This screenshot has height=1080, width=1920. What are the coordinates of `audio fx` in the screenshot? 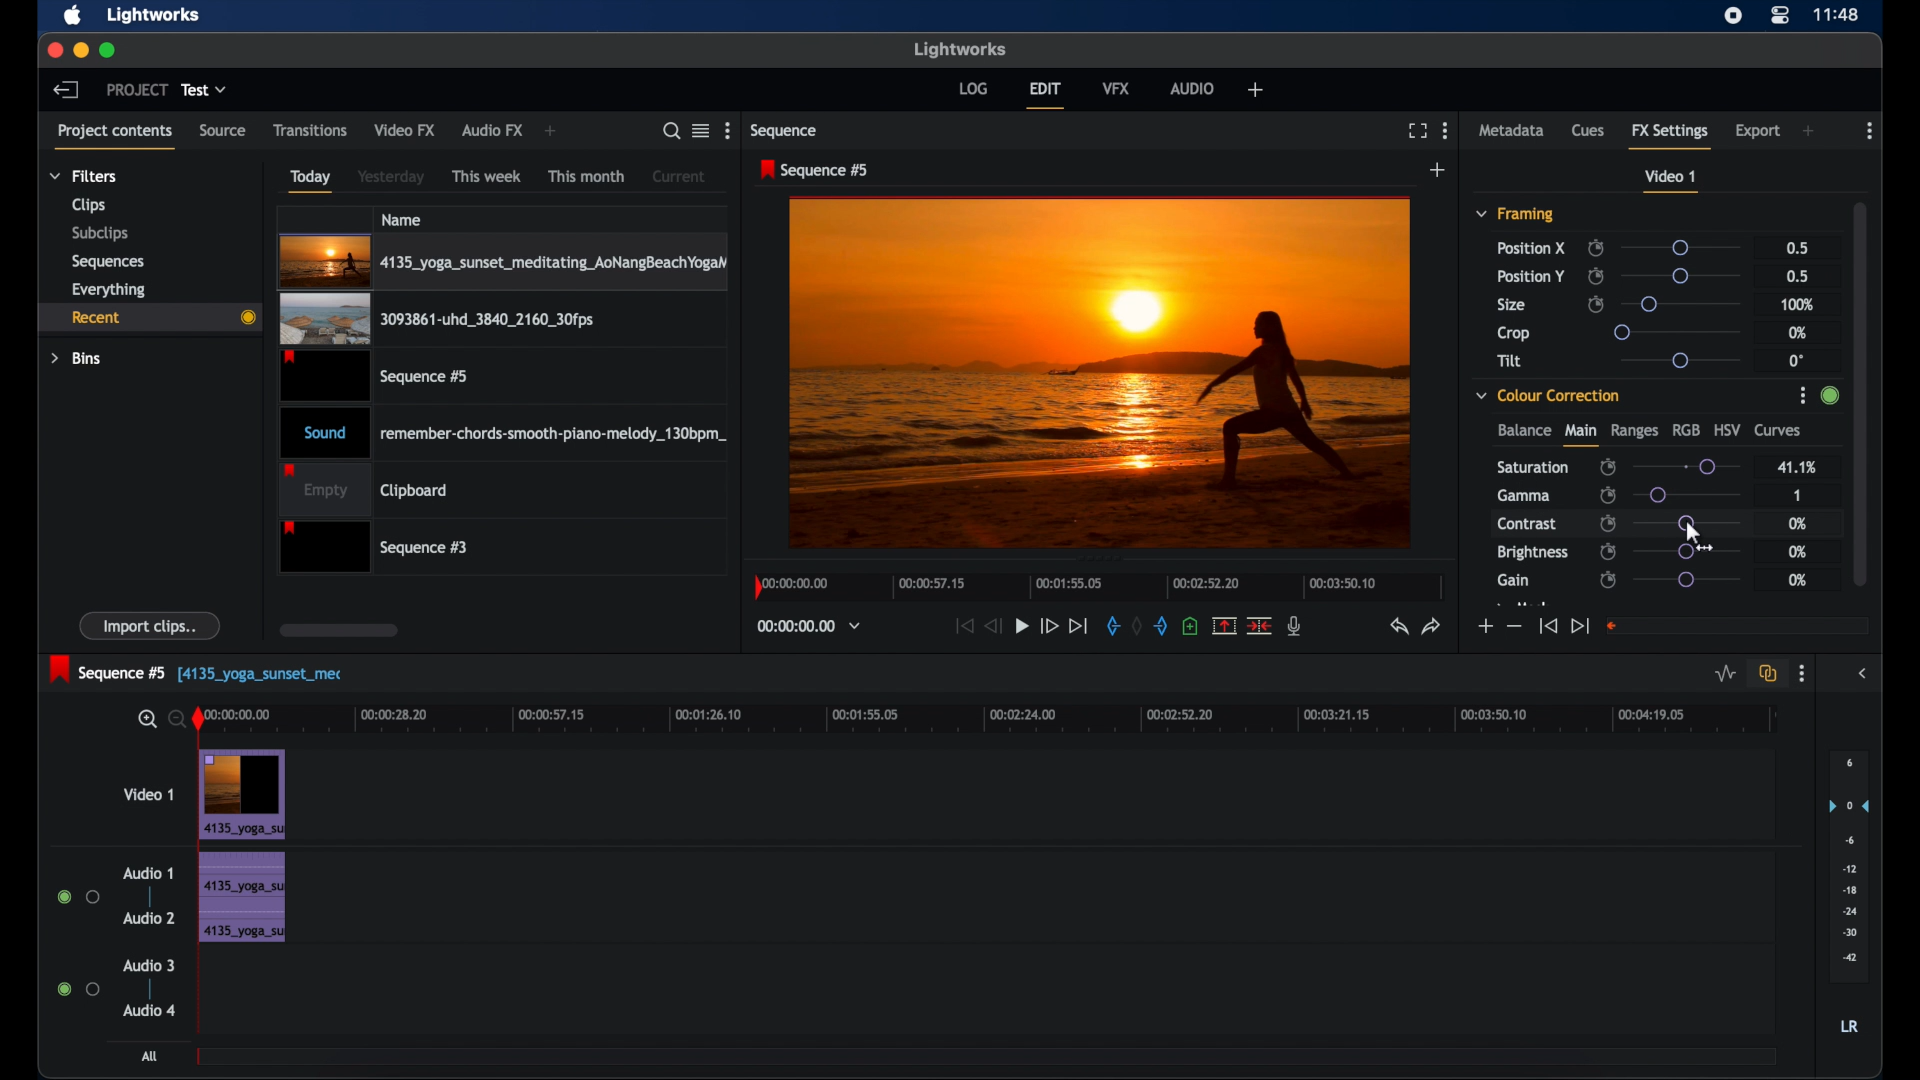 It's located at (492, 131).